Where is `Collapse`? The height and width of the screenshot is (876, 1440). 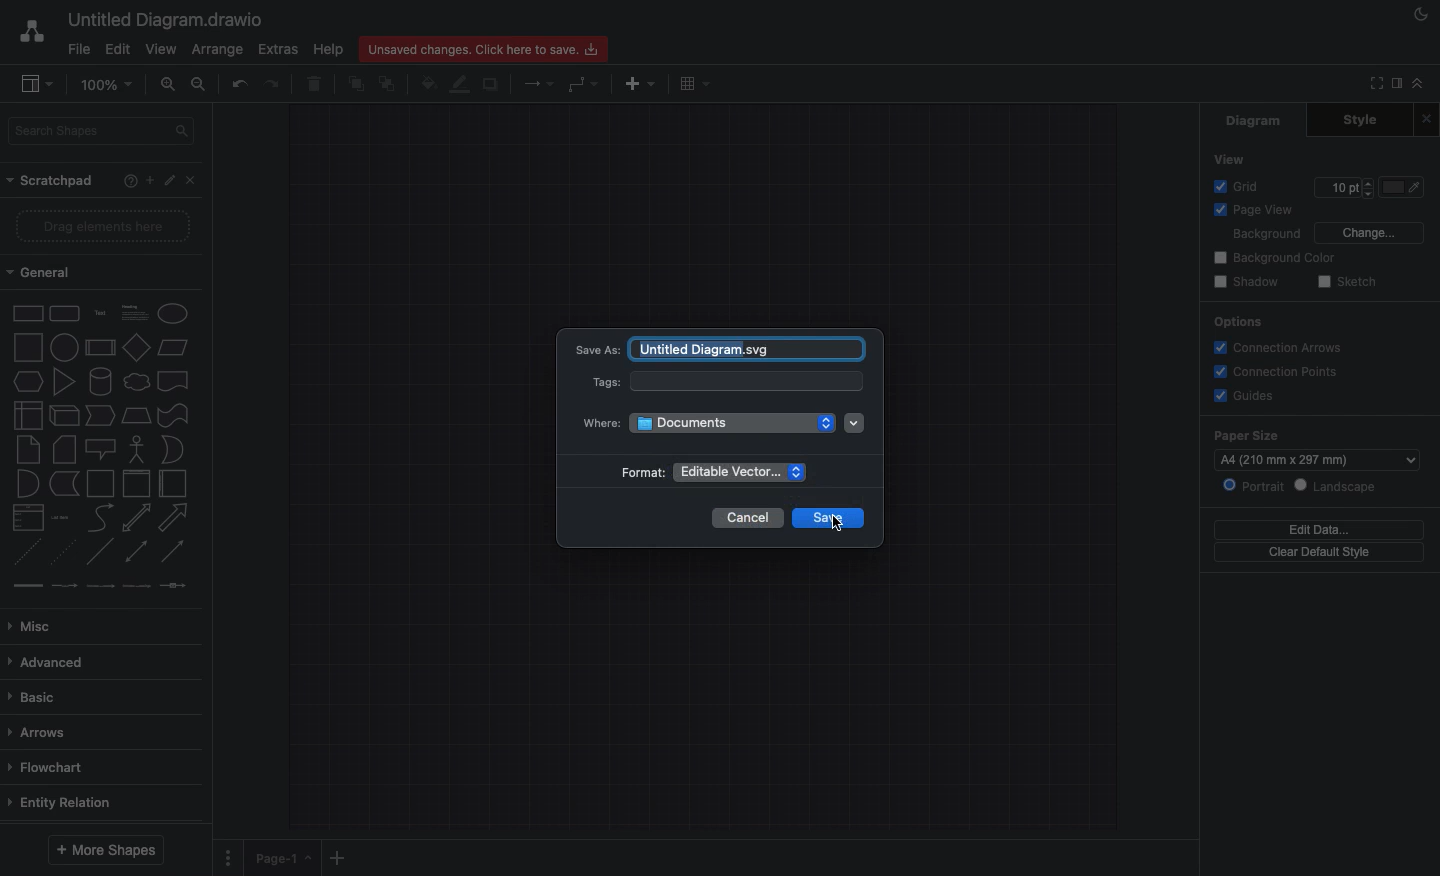 Collapse is located at coordinates (1418, 84).